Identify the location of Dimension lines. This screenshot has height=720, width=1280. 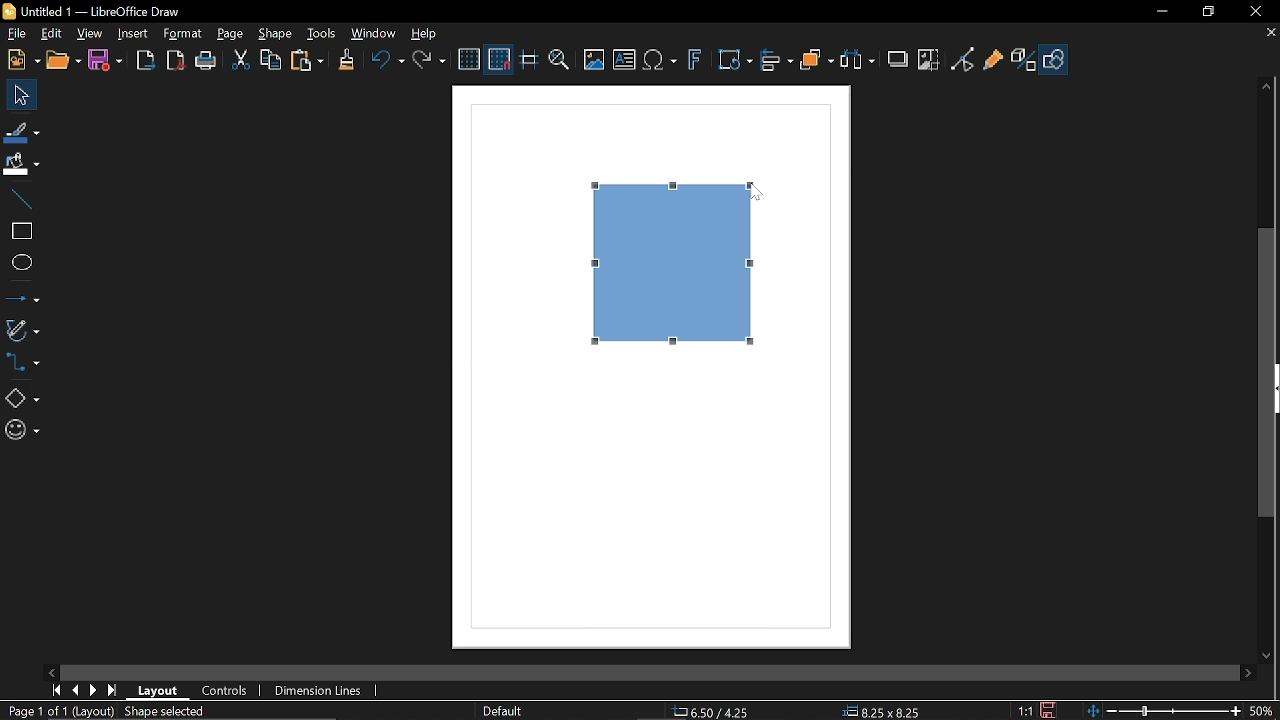
(317, 691).